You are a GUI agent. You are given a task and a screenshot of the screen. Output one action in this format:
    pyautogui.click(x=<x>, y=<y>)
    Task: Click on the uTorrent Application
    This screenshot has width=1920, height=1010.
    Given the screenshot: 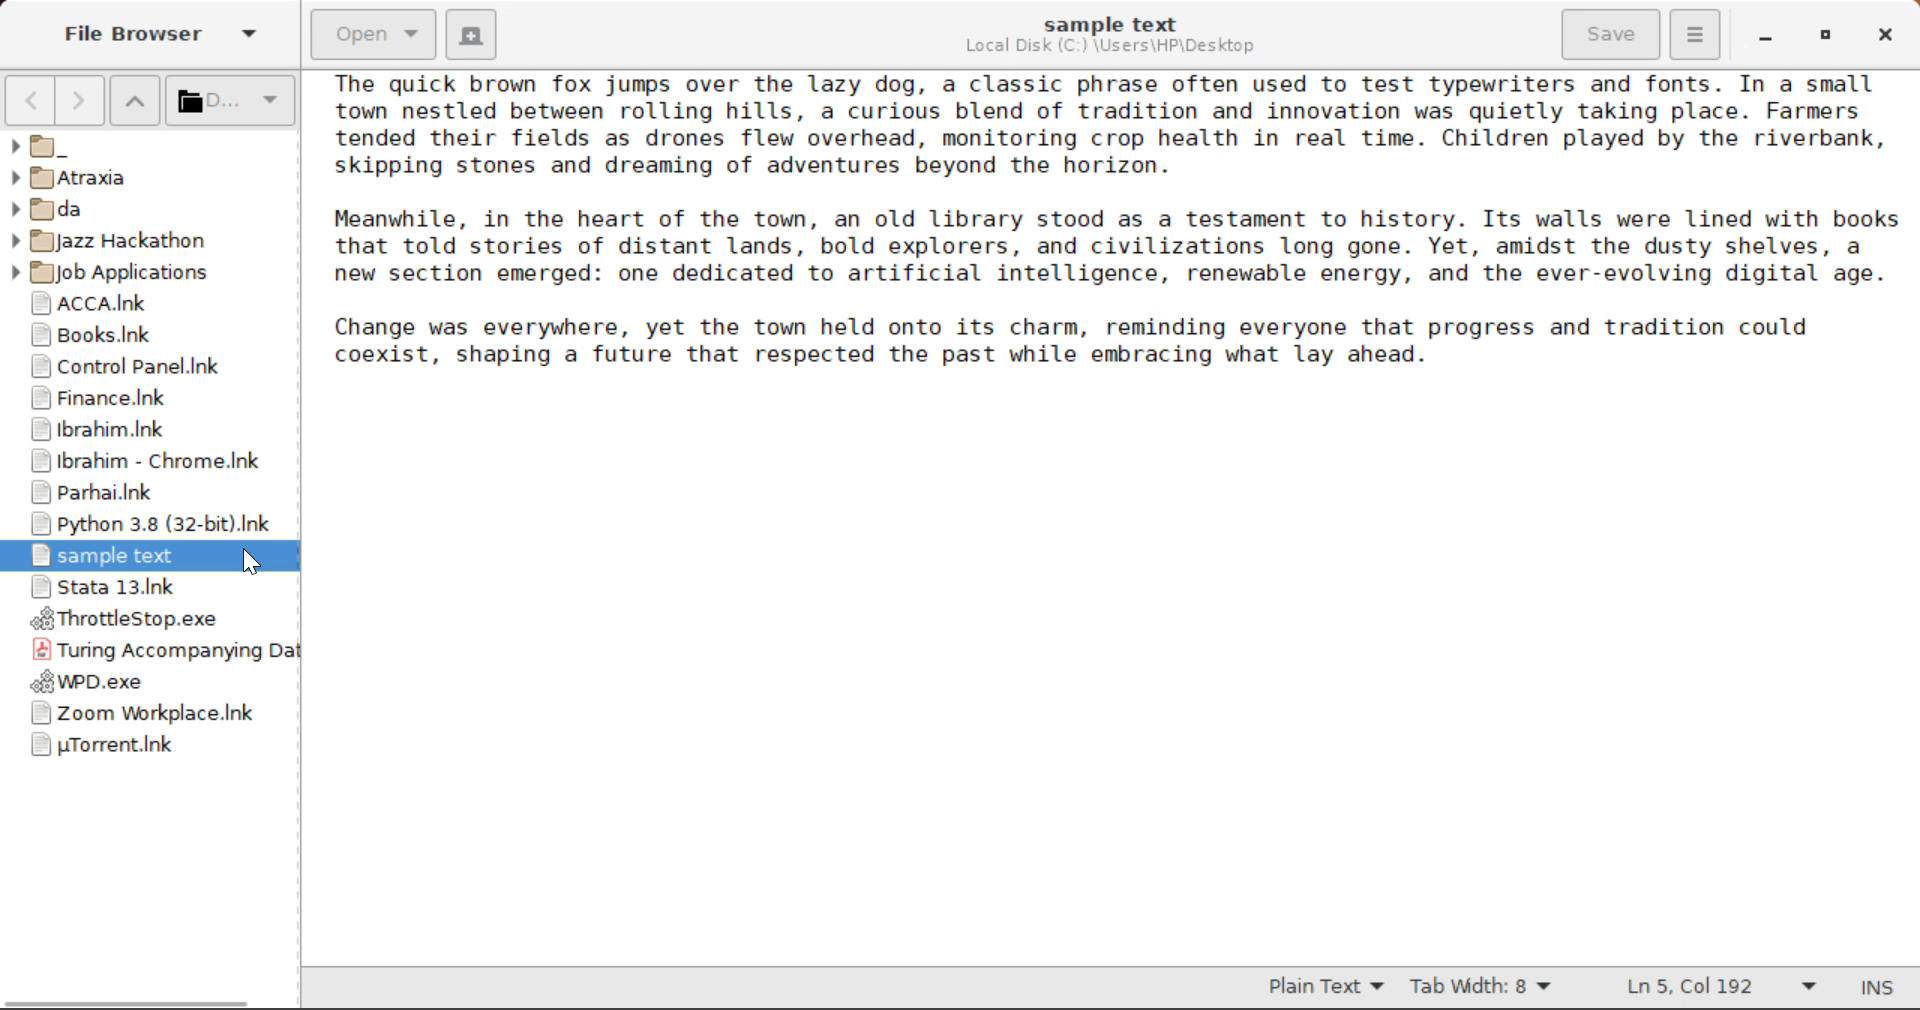 What is the action you would take?
    pyautogui.click(x=144, y=750)
    